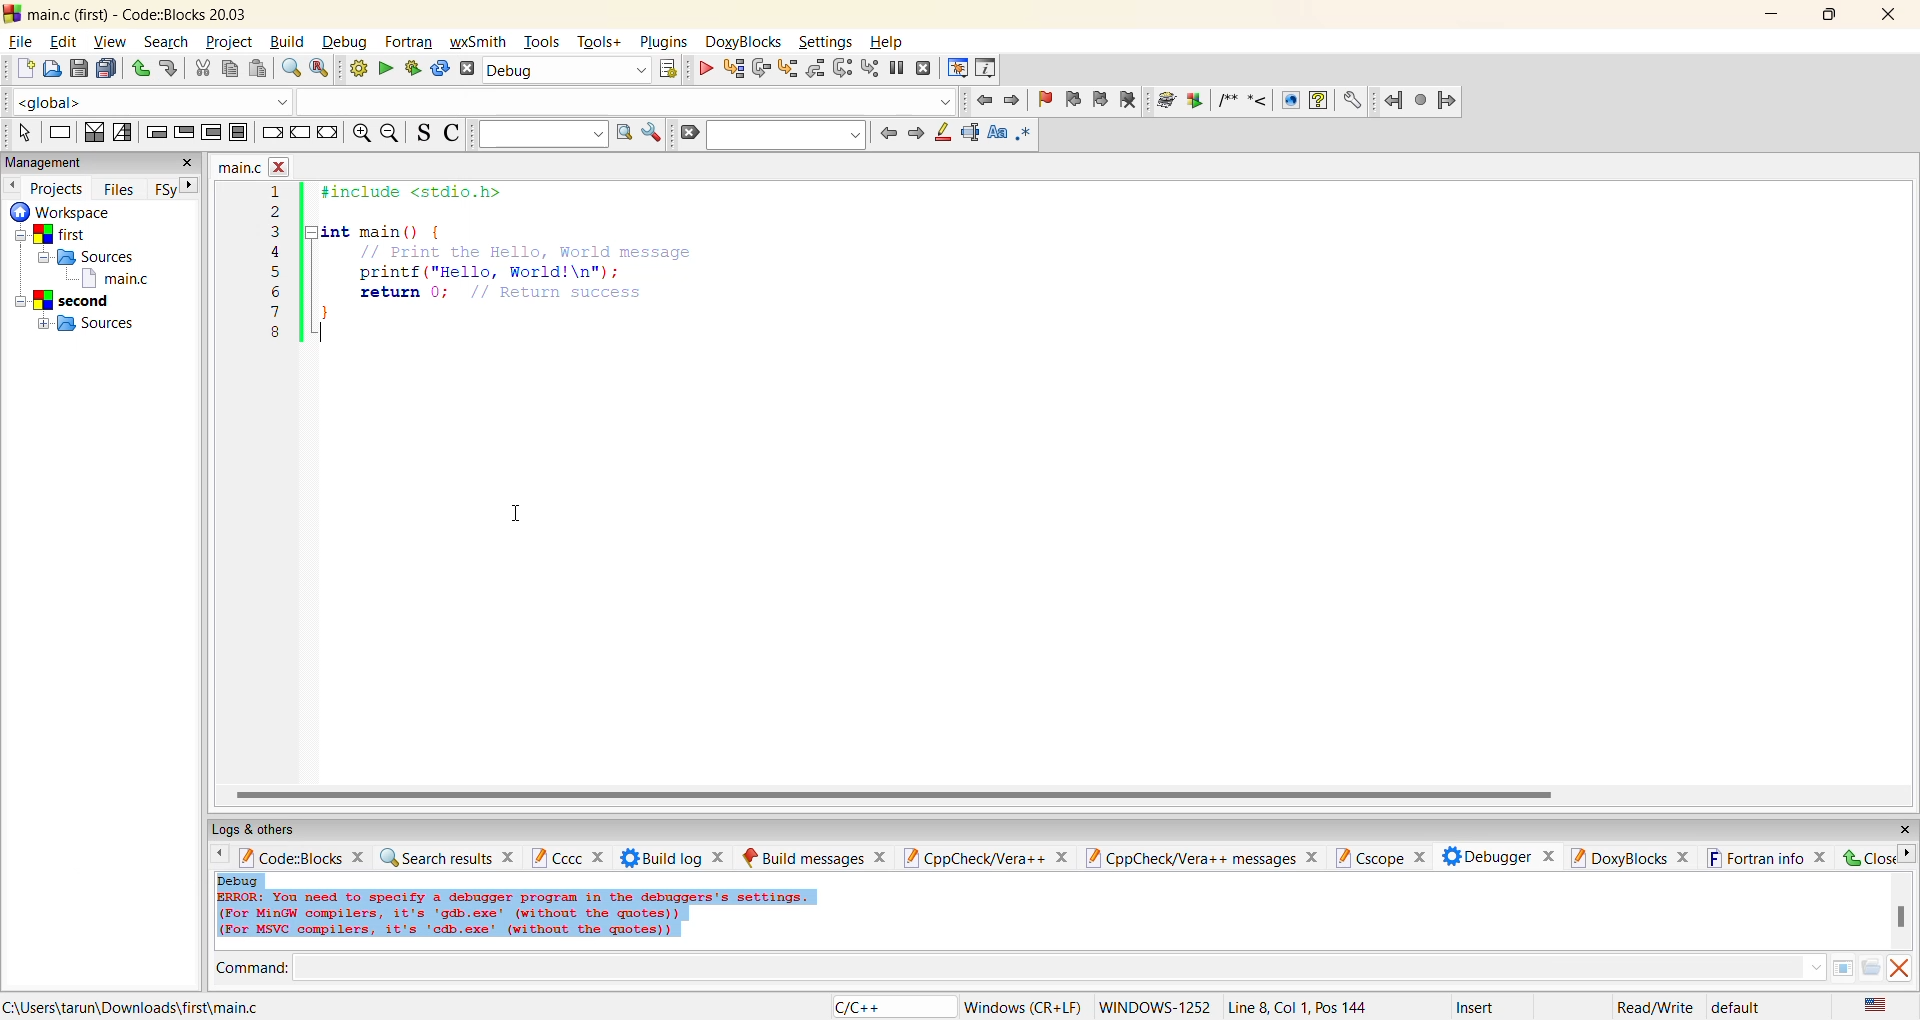 The width and height of the screenshot is (1920, 1020). What do you see at coordinates (1291, 100) in the screenshot?
I see `web` at bounding box center [1291, 100].